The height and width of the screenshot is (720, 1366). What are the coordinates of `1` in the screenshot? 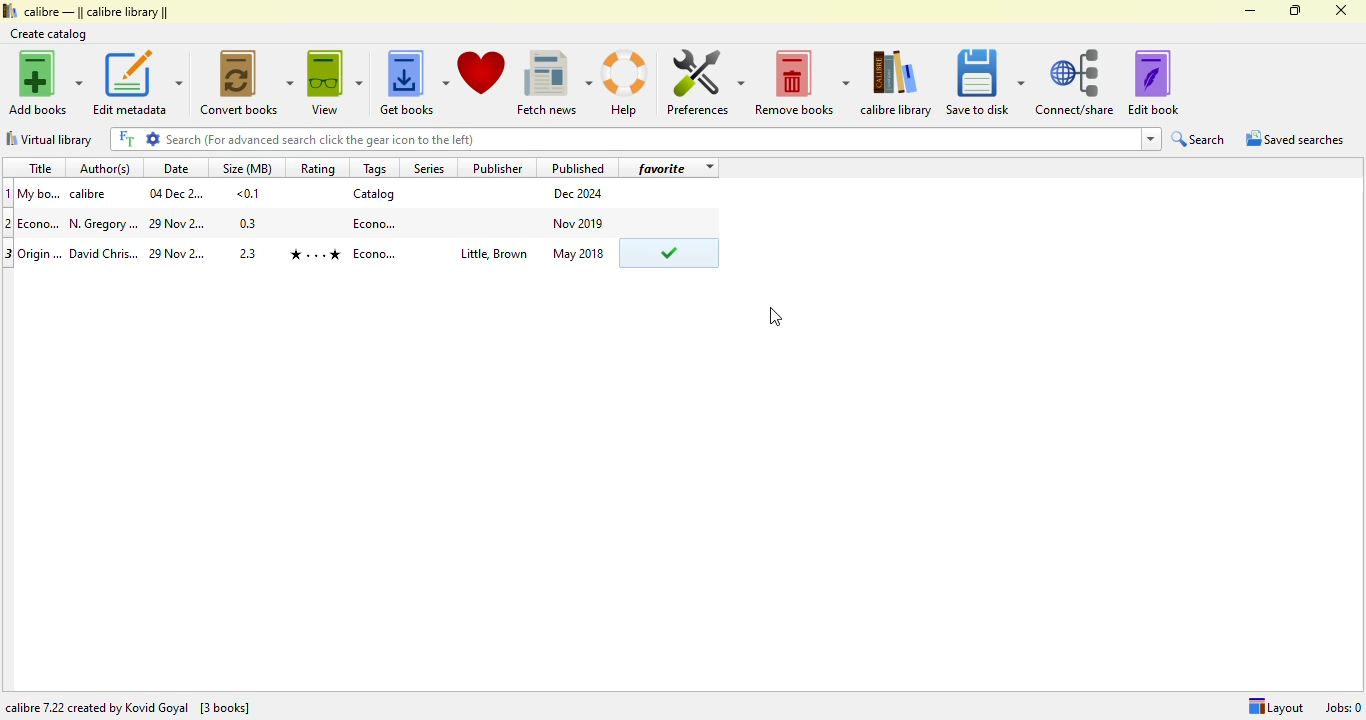 It's located at (9, 193).